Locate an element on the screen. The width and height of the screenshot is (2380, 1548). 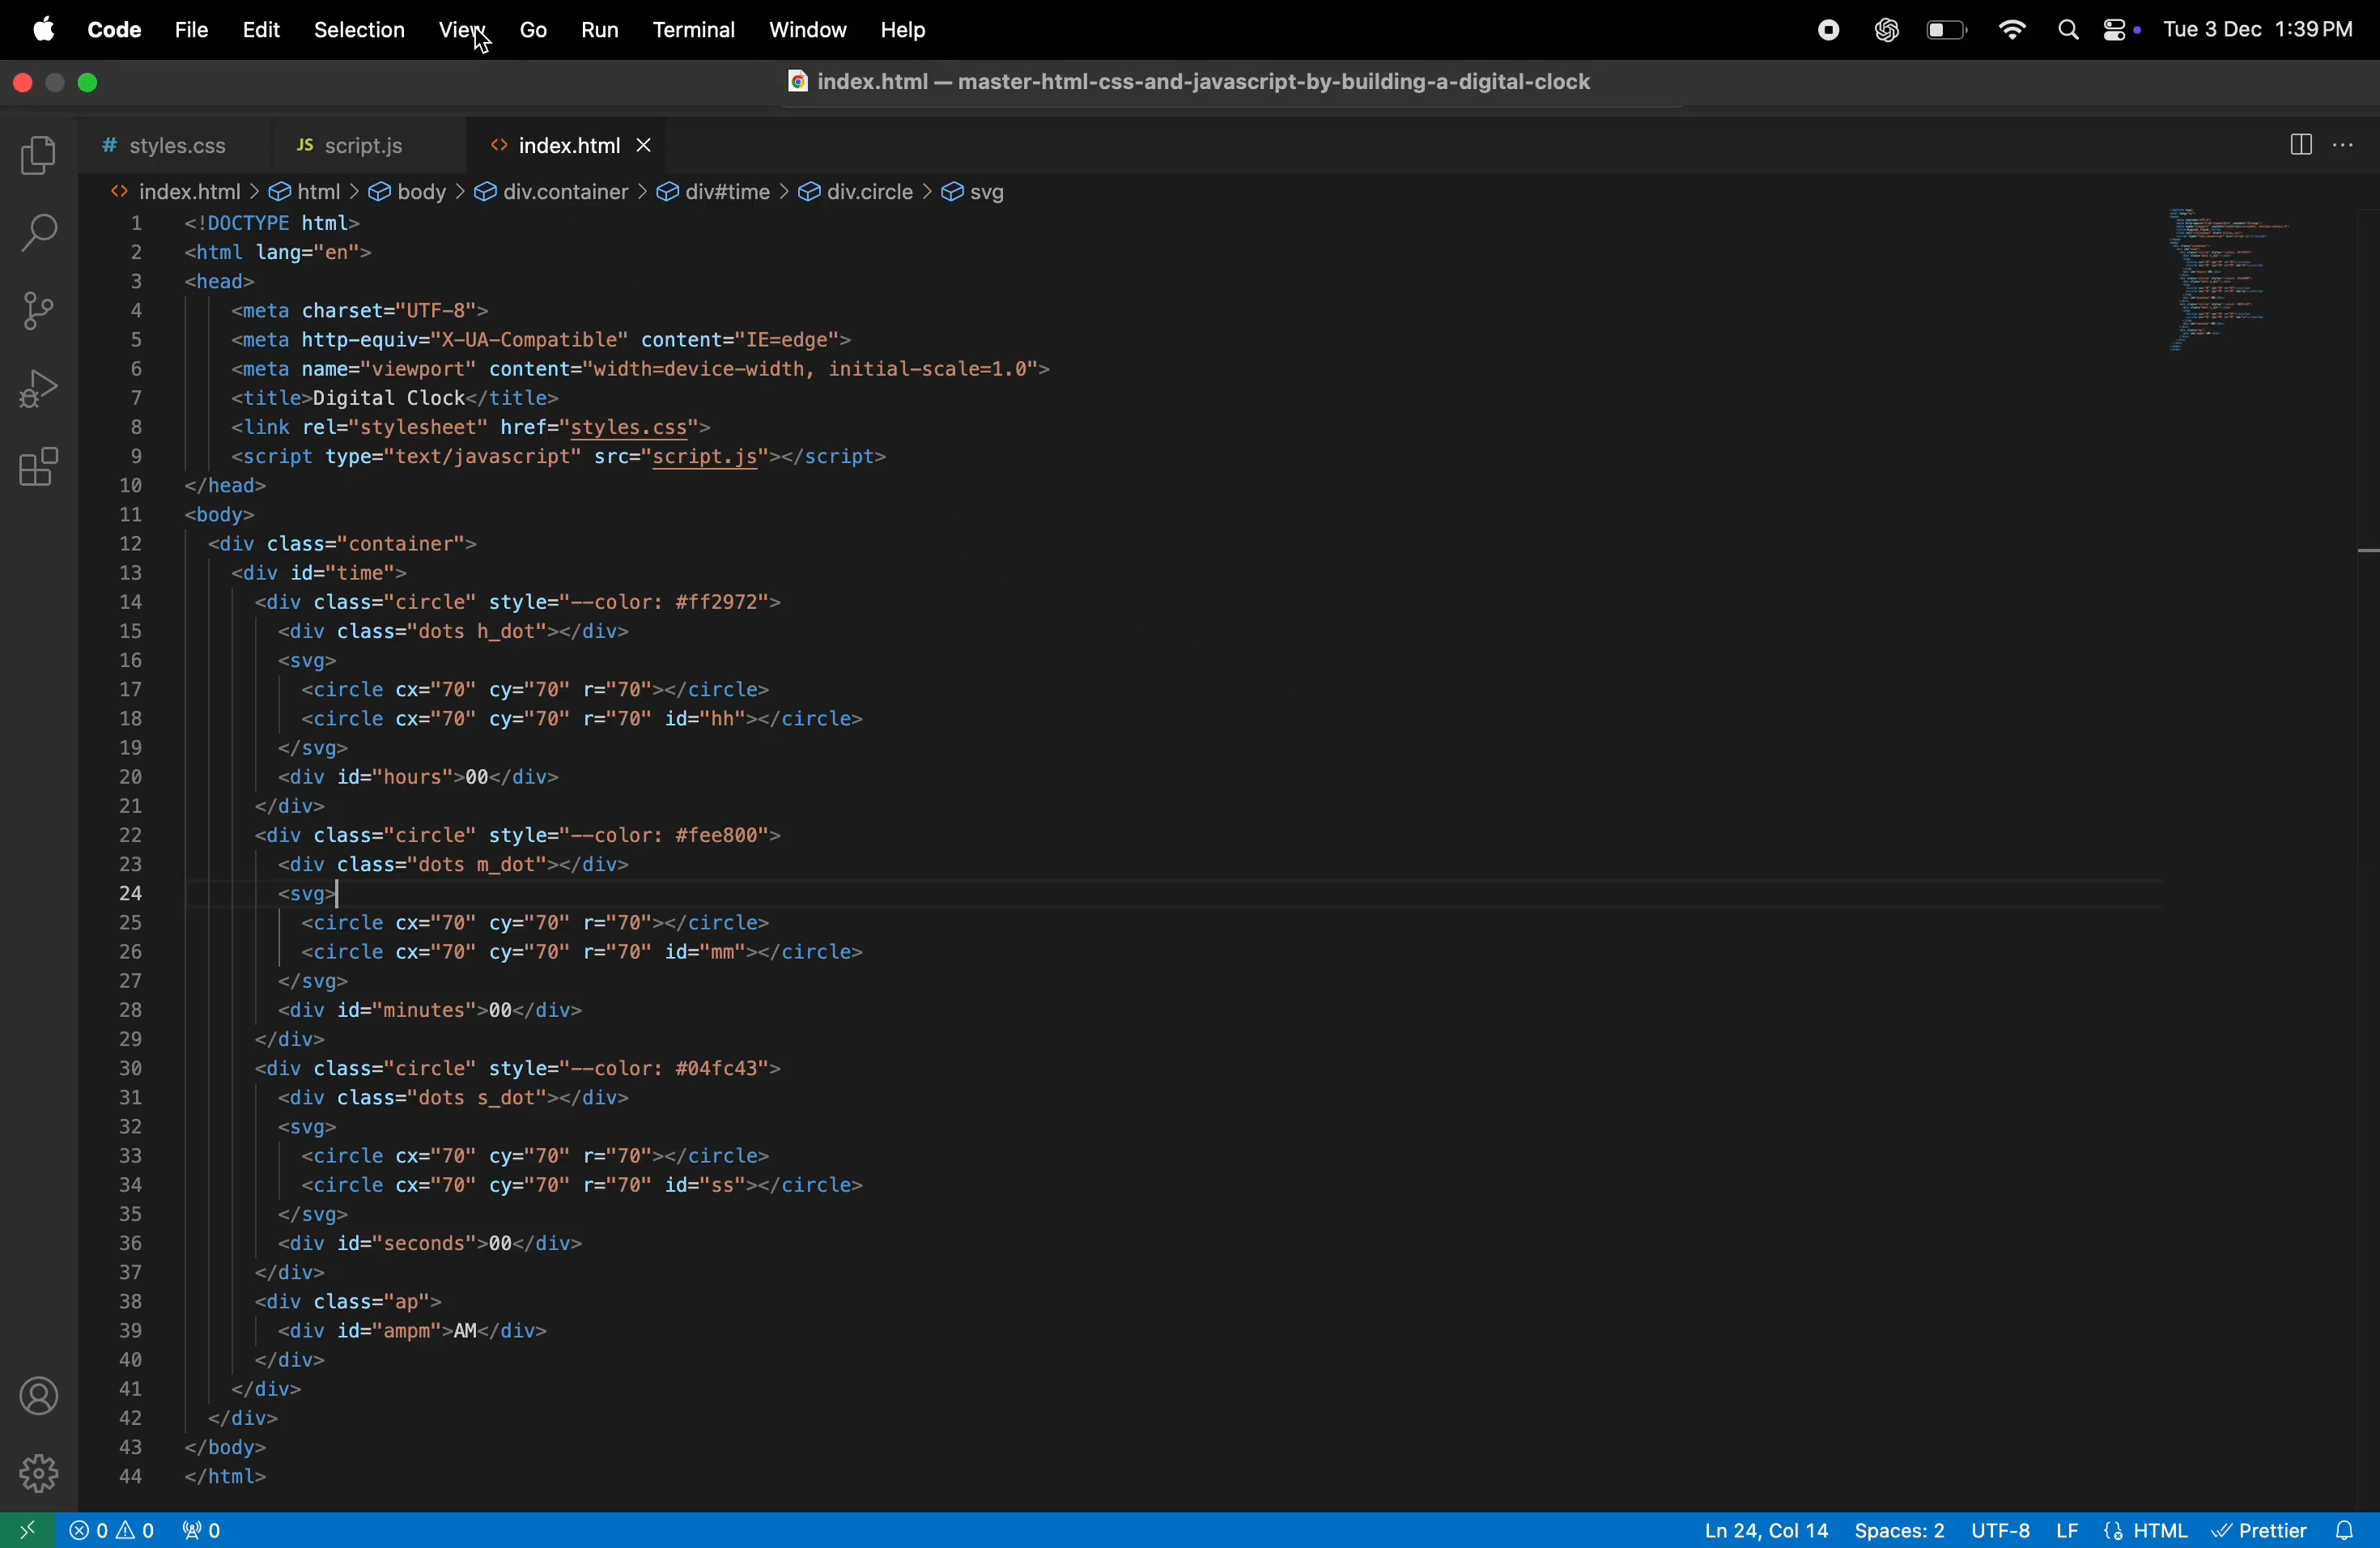
code block is located at coordinates (979, 857).